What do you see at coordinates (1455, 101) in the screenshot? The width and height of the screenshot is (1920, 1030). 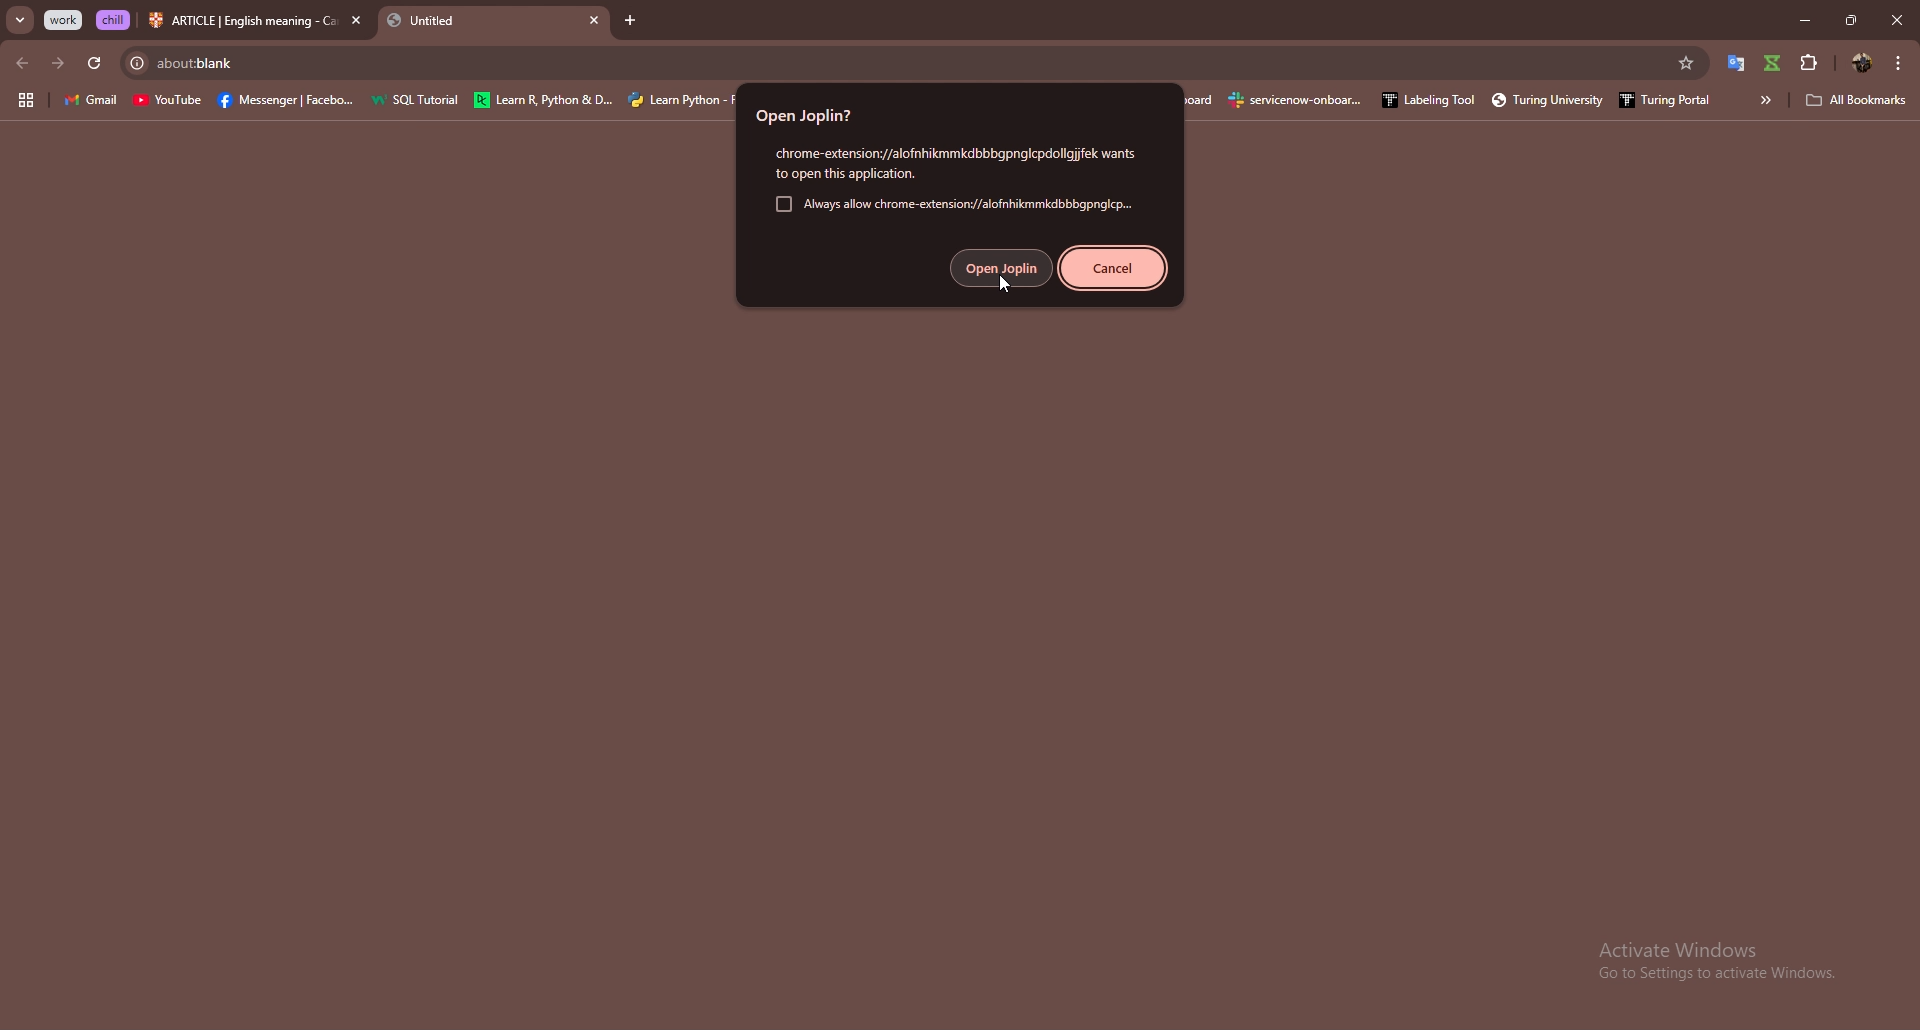 I see `bookmarks bar` at bounding box center [1455, 101].